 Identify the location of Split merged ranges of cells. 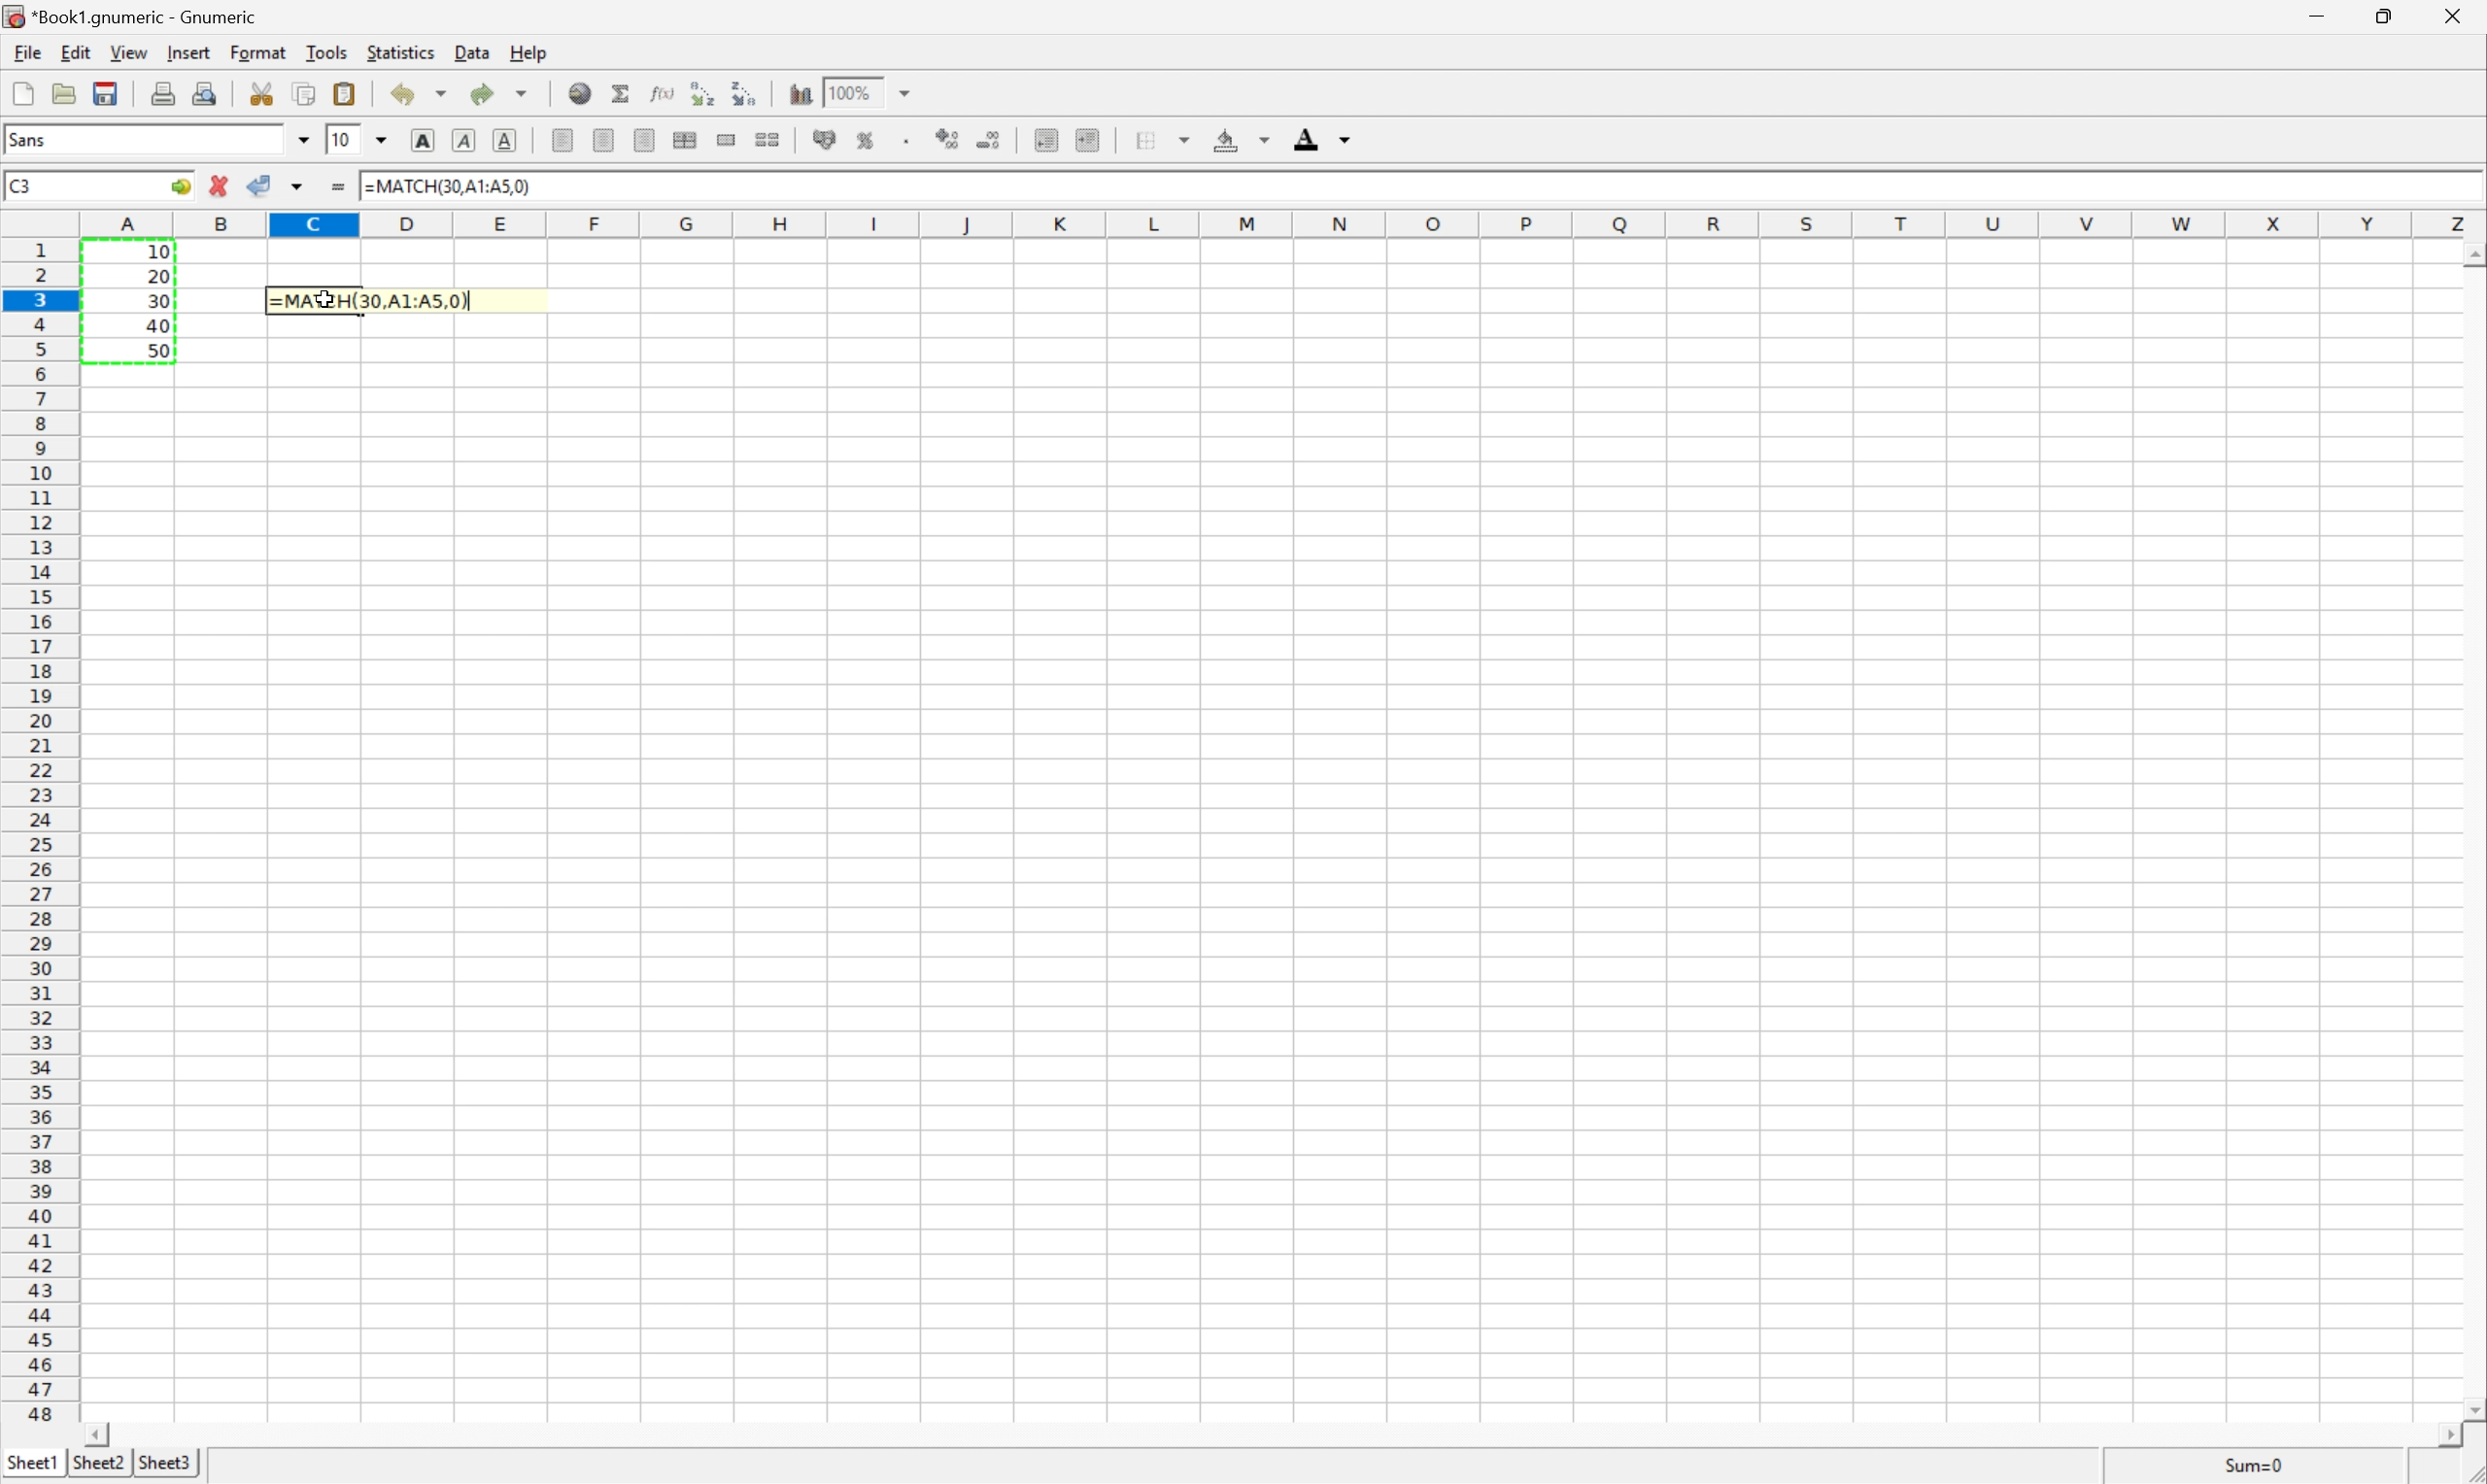
(773, 136).